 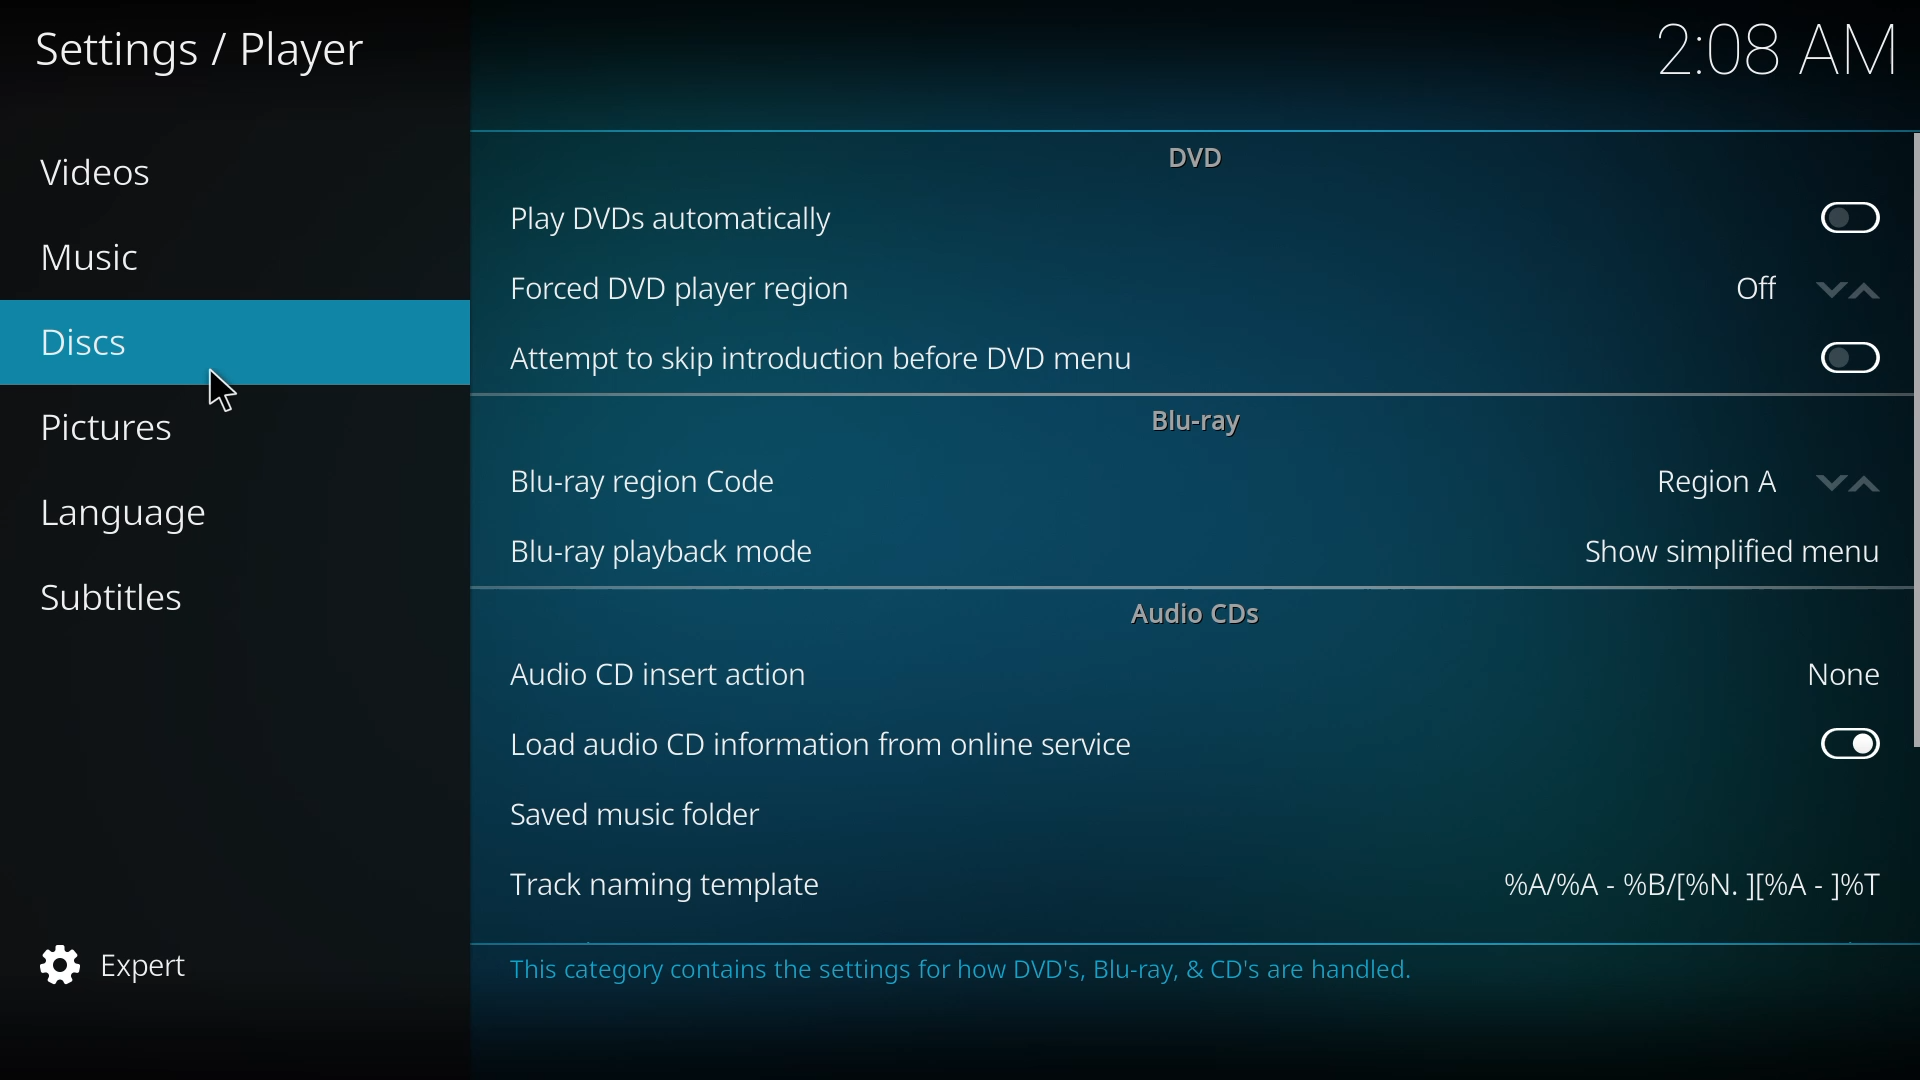 What do you see at coordinates (110, 430) in the screenshot?
I see `pictures` at bounding box center [110, 430].